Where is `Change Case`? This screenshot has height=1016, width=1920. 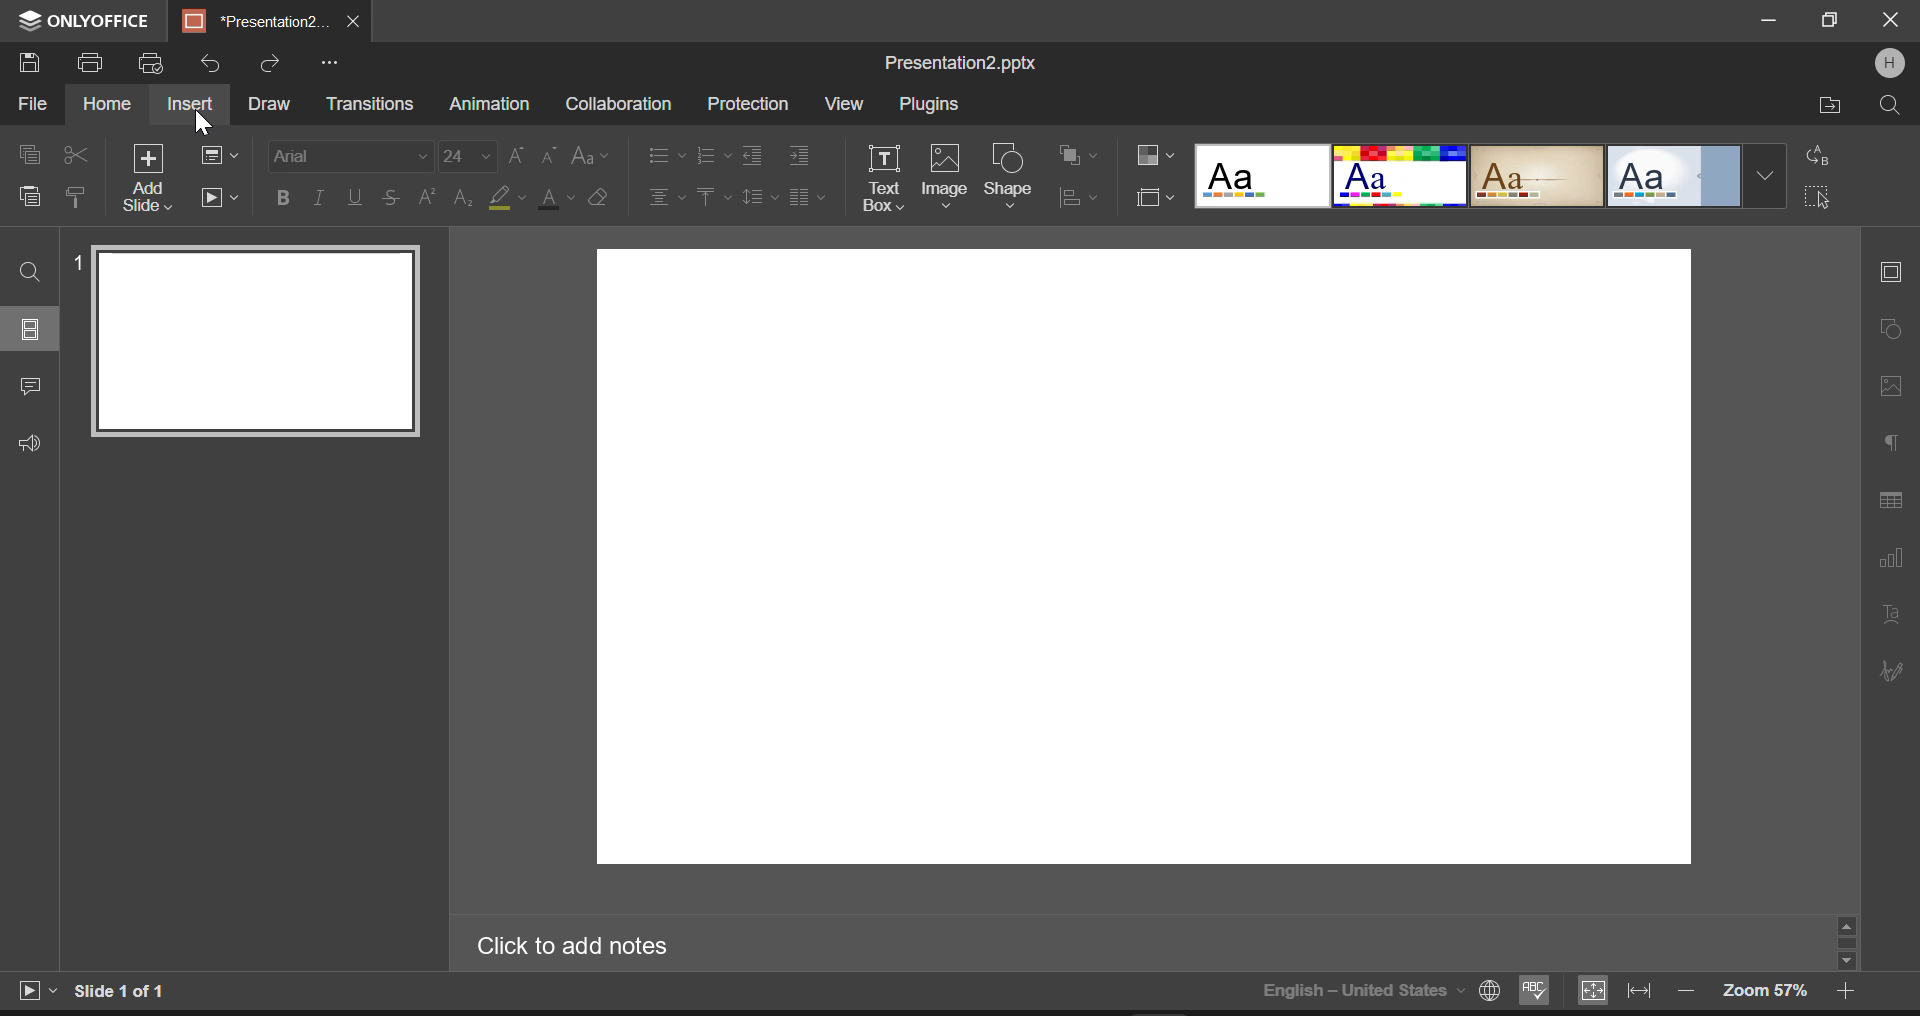 Change Case is located at coordinates (590, 153).